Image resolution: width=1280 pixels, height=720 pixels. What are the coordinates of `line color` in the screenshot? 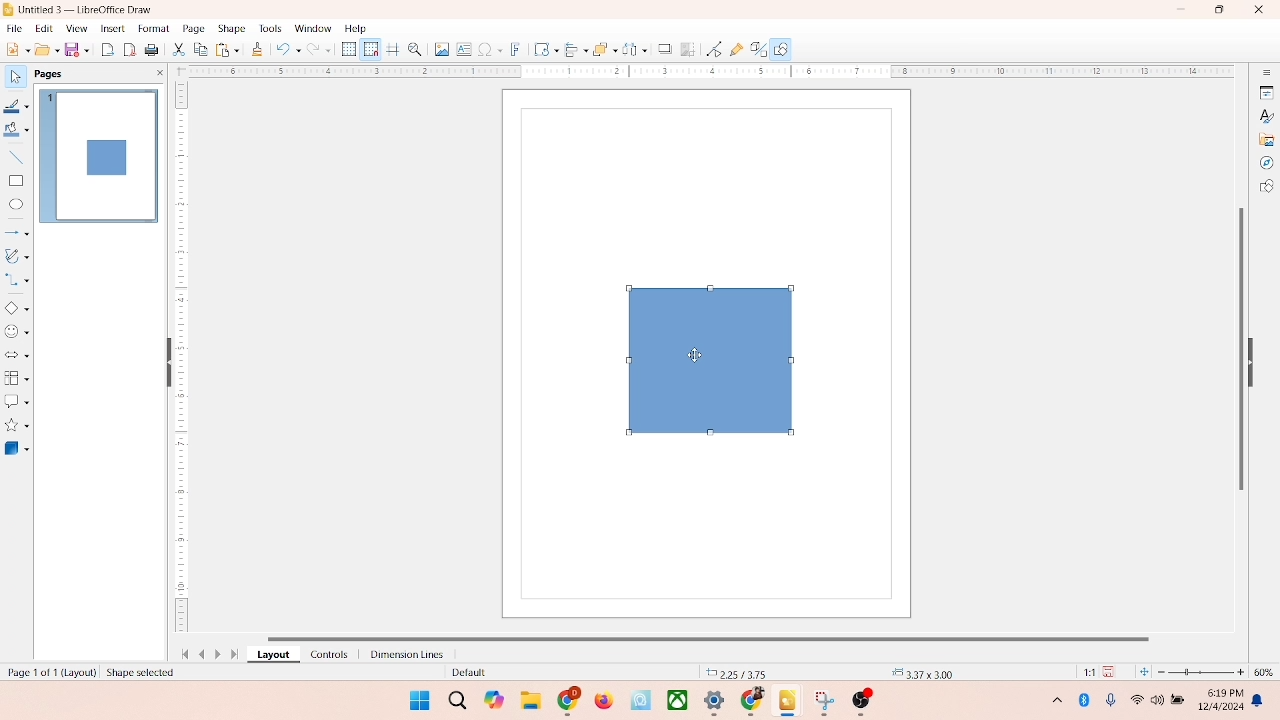 It's located at (17, 106).